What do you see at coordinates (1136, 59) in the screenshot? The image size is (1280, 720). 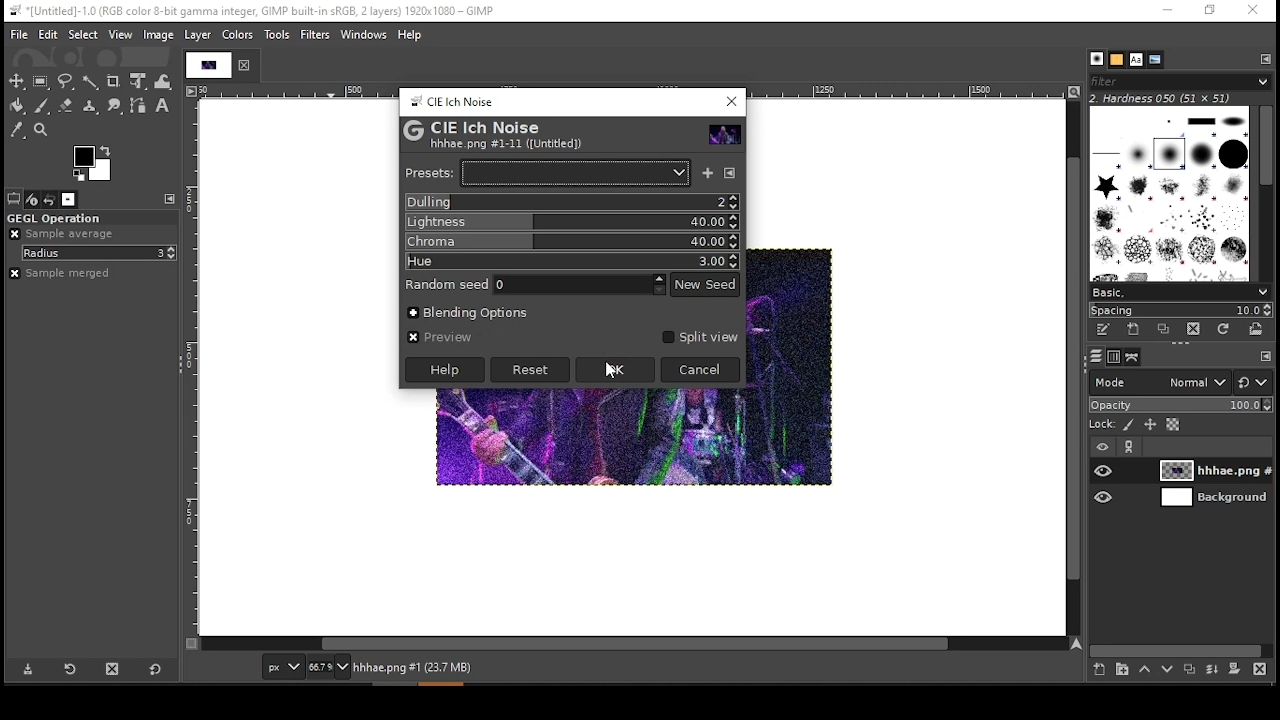 I see `fonts` at bounding box center [1136, 59].